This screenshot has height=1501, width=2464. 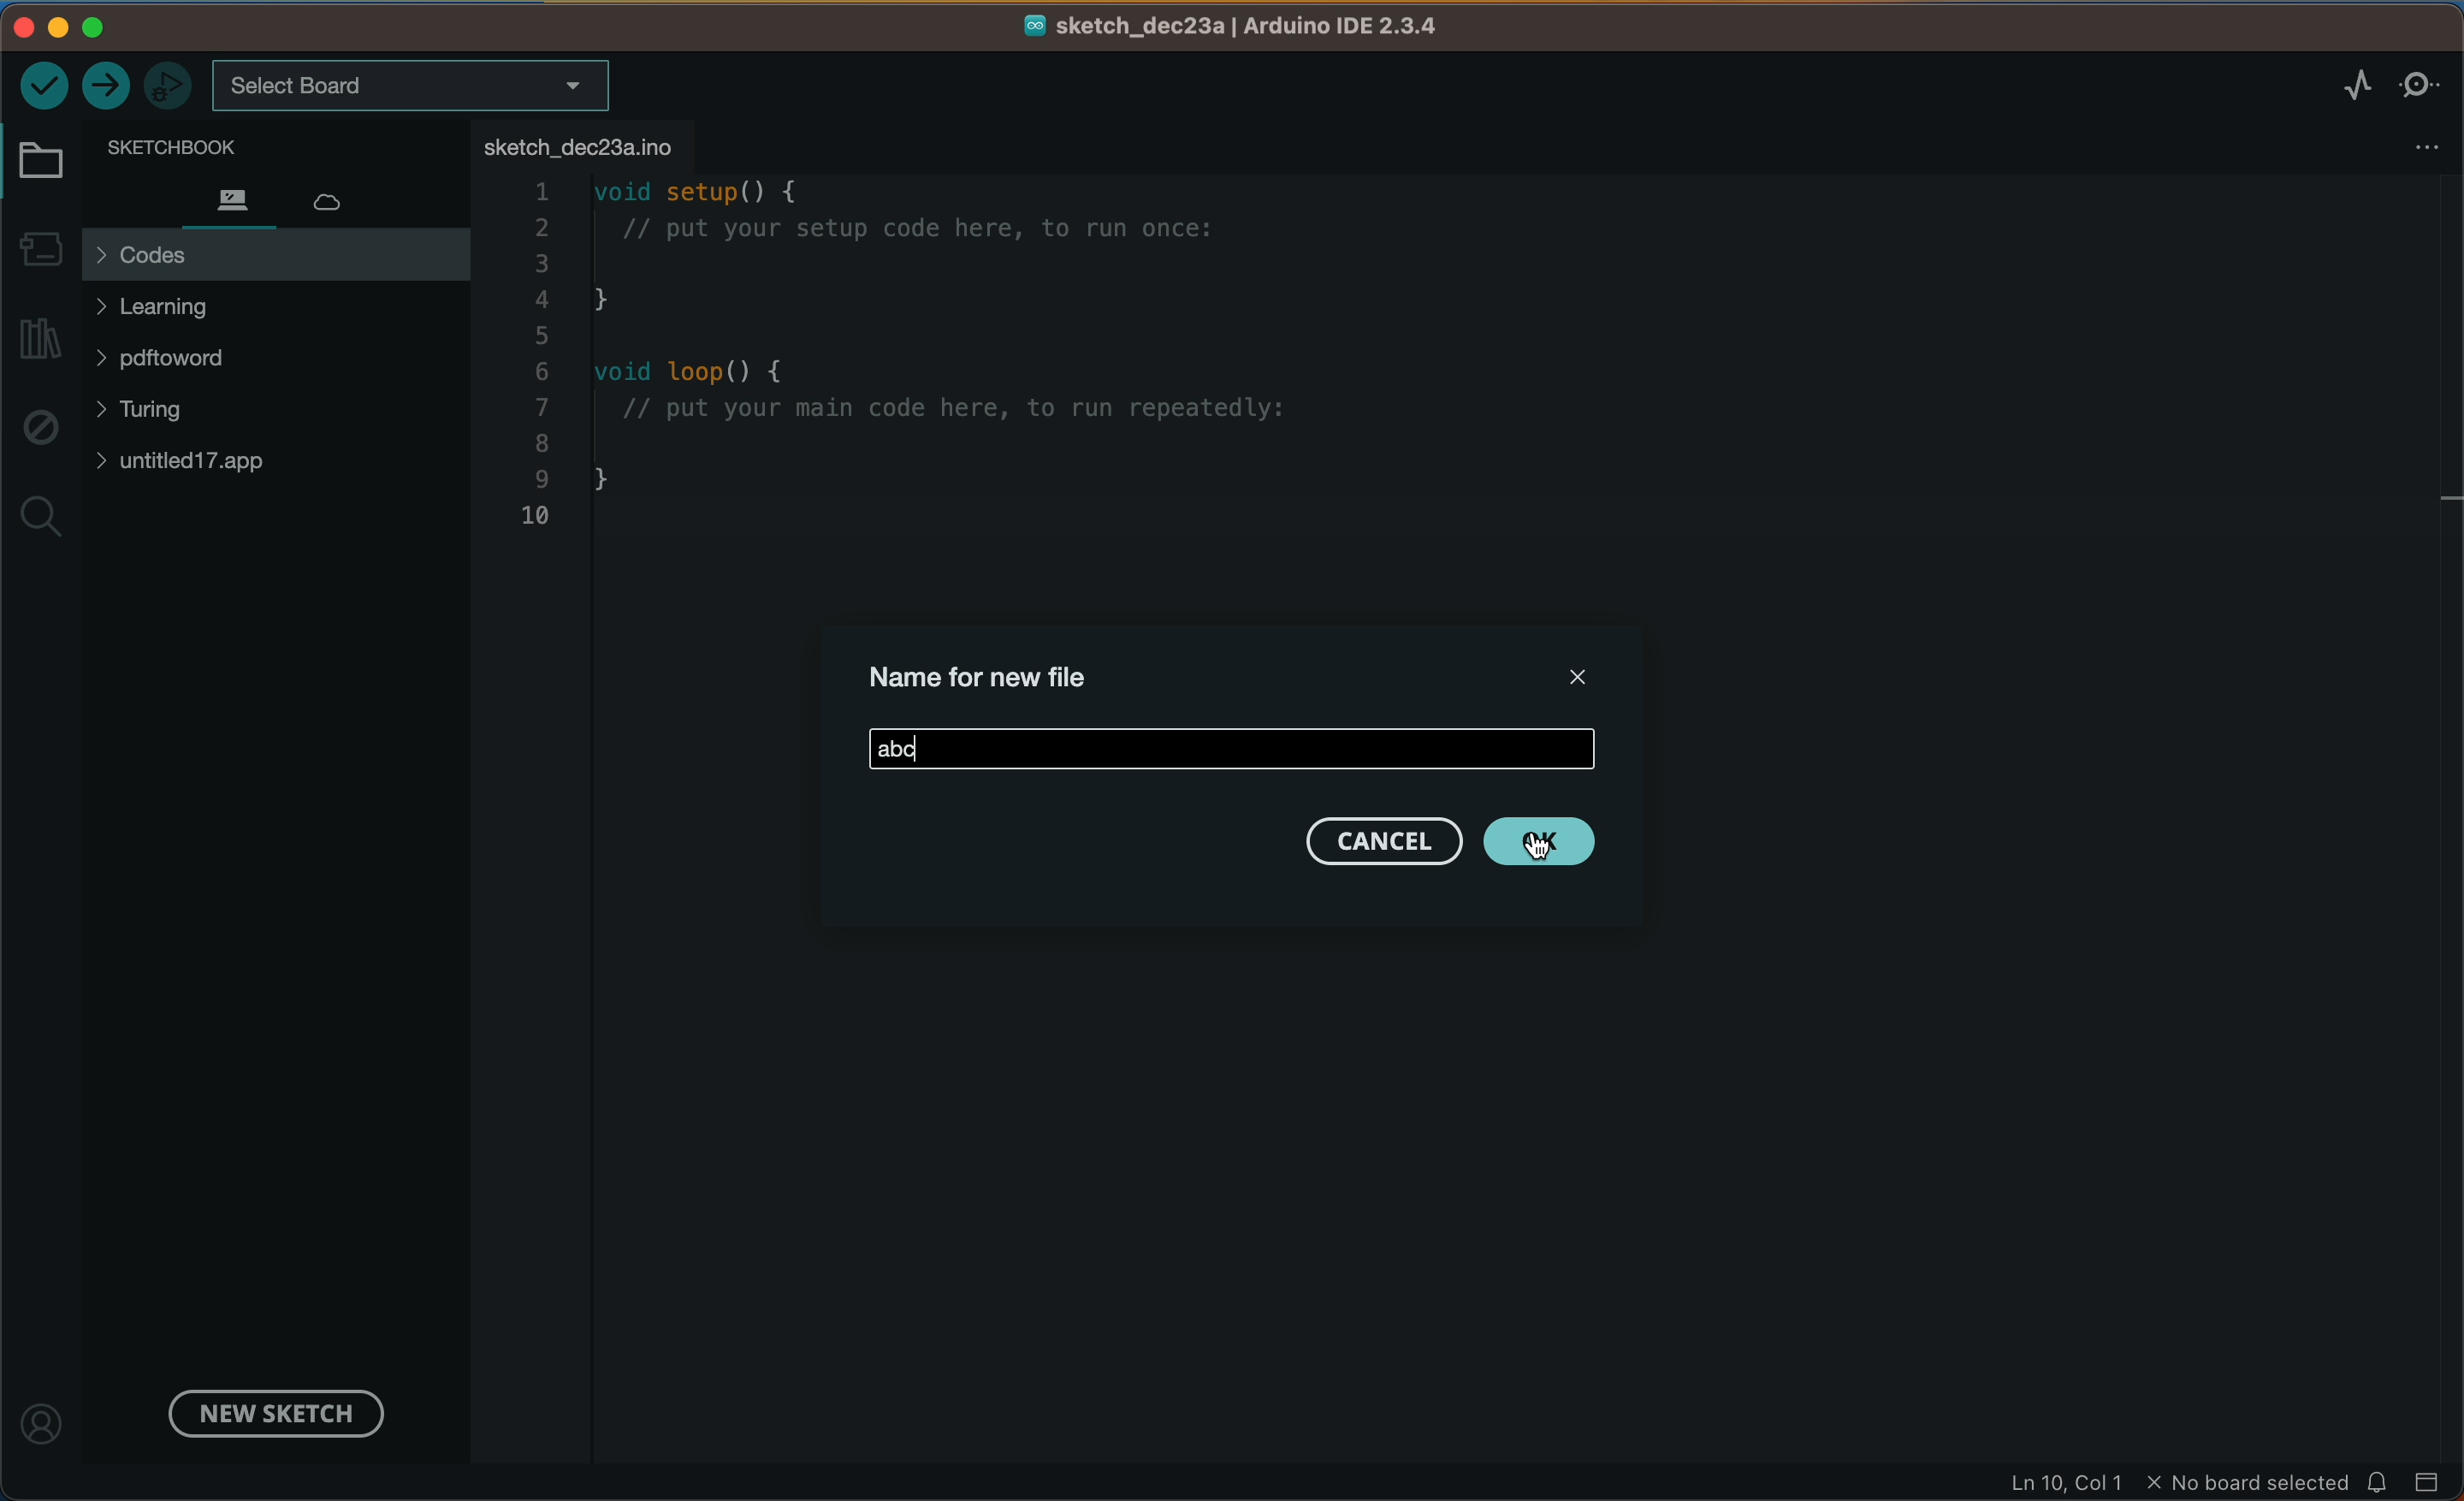 I want to click on learning, so click(x=196, y=307).